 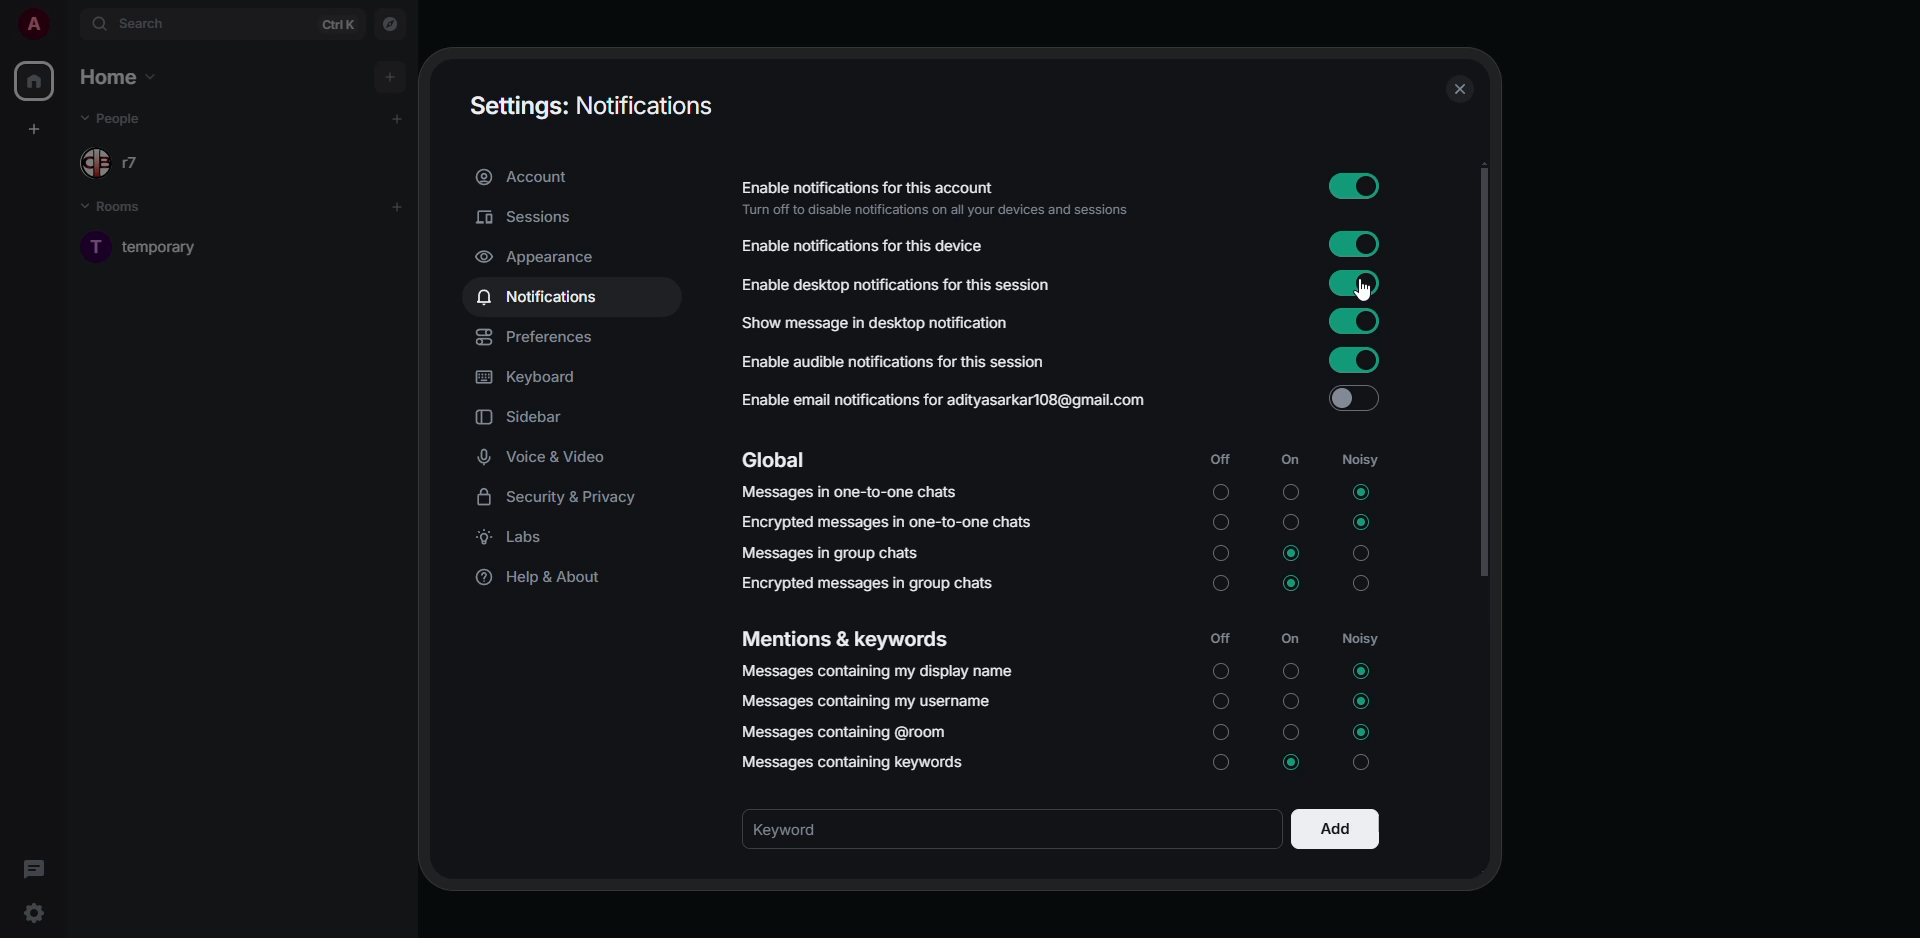 What do you see at coordinates (1291, 461) in the screenshot?
I see `on` at bounding box center [1291, 461].